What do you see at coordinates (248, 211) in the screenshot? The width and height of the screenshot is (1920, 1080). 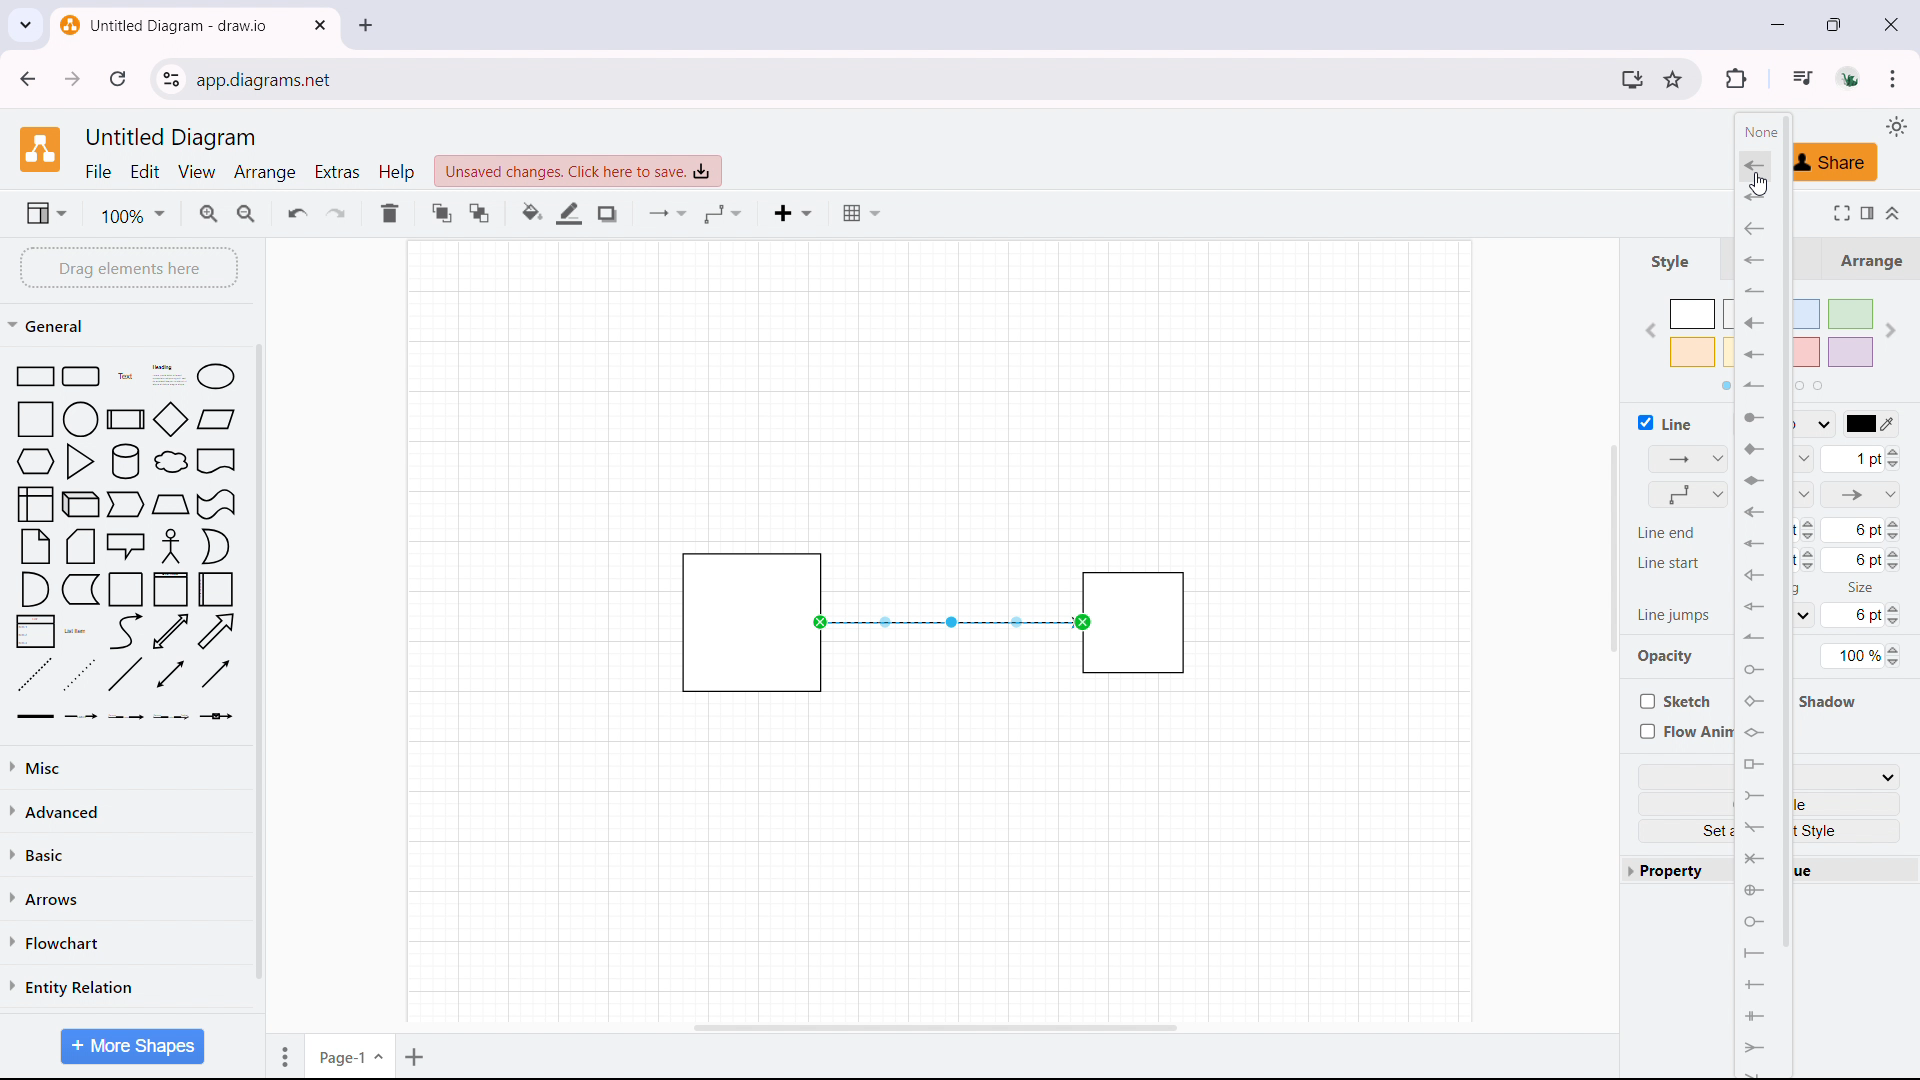 I see `zoom out` at bounding box center [248, 211].